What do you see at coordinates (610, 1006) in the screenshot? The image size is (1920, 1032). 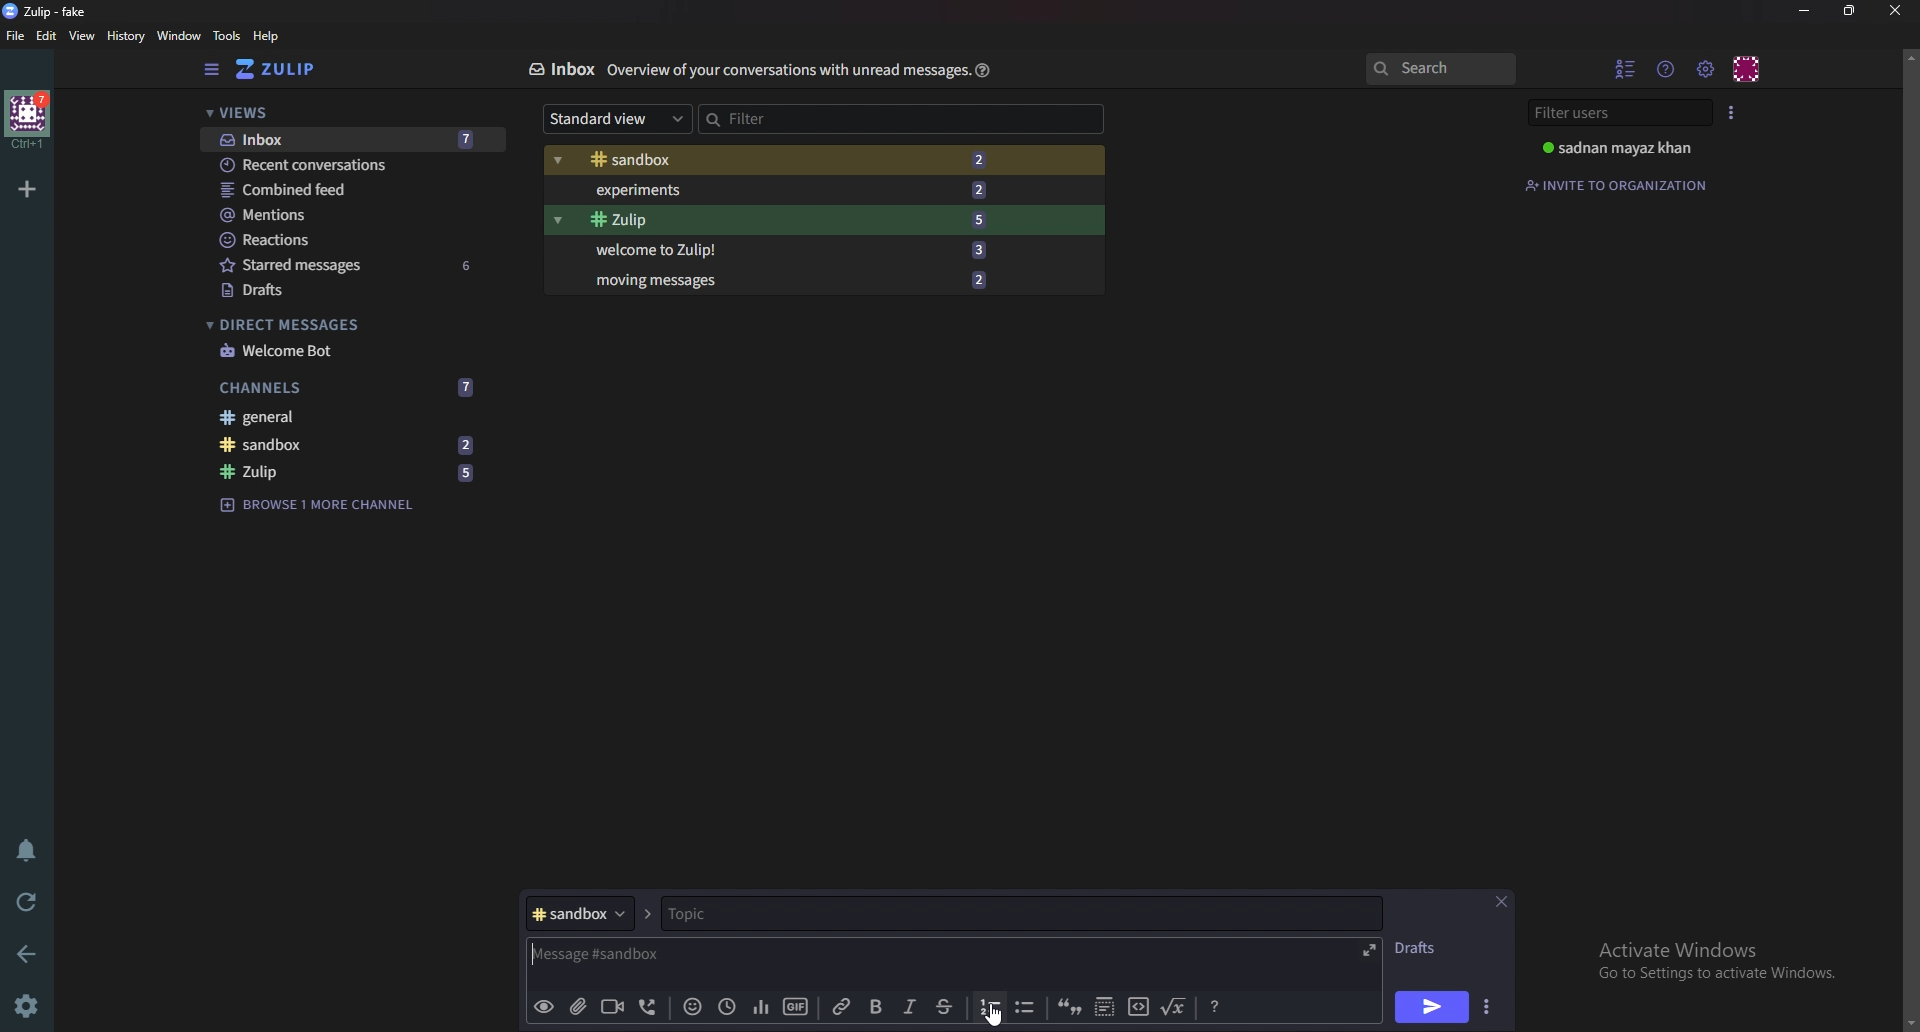 I see `Video call` at bounding box center [610, 1006].